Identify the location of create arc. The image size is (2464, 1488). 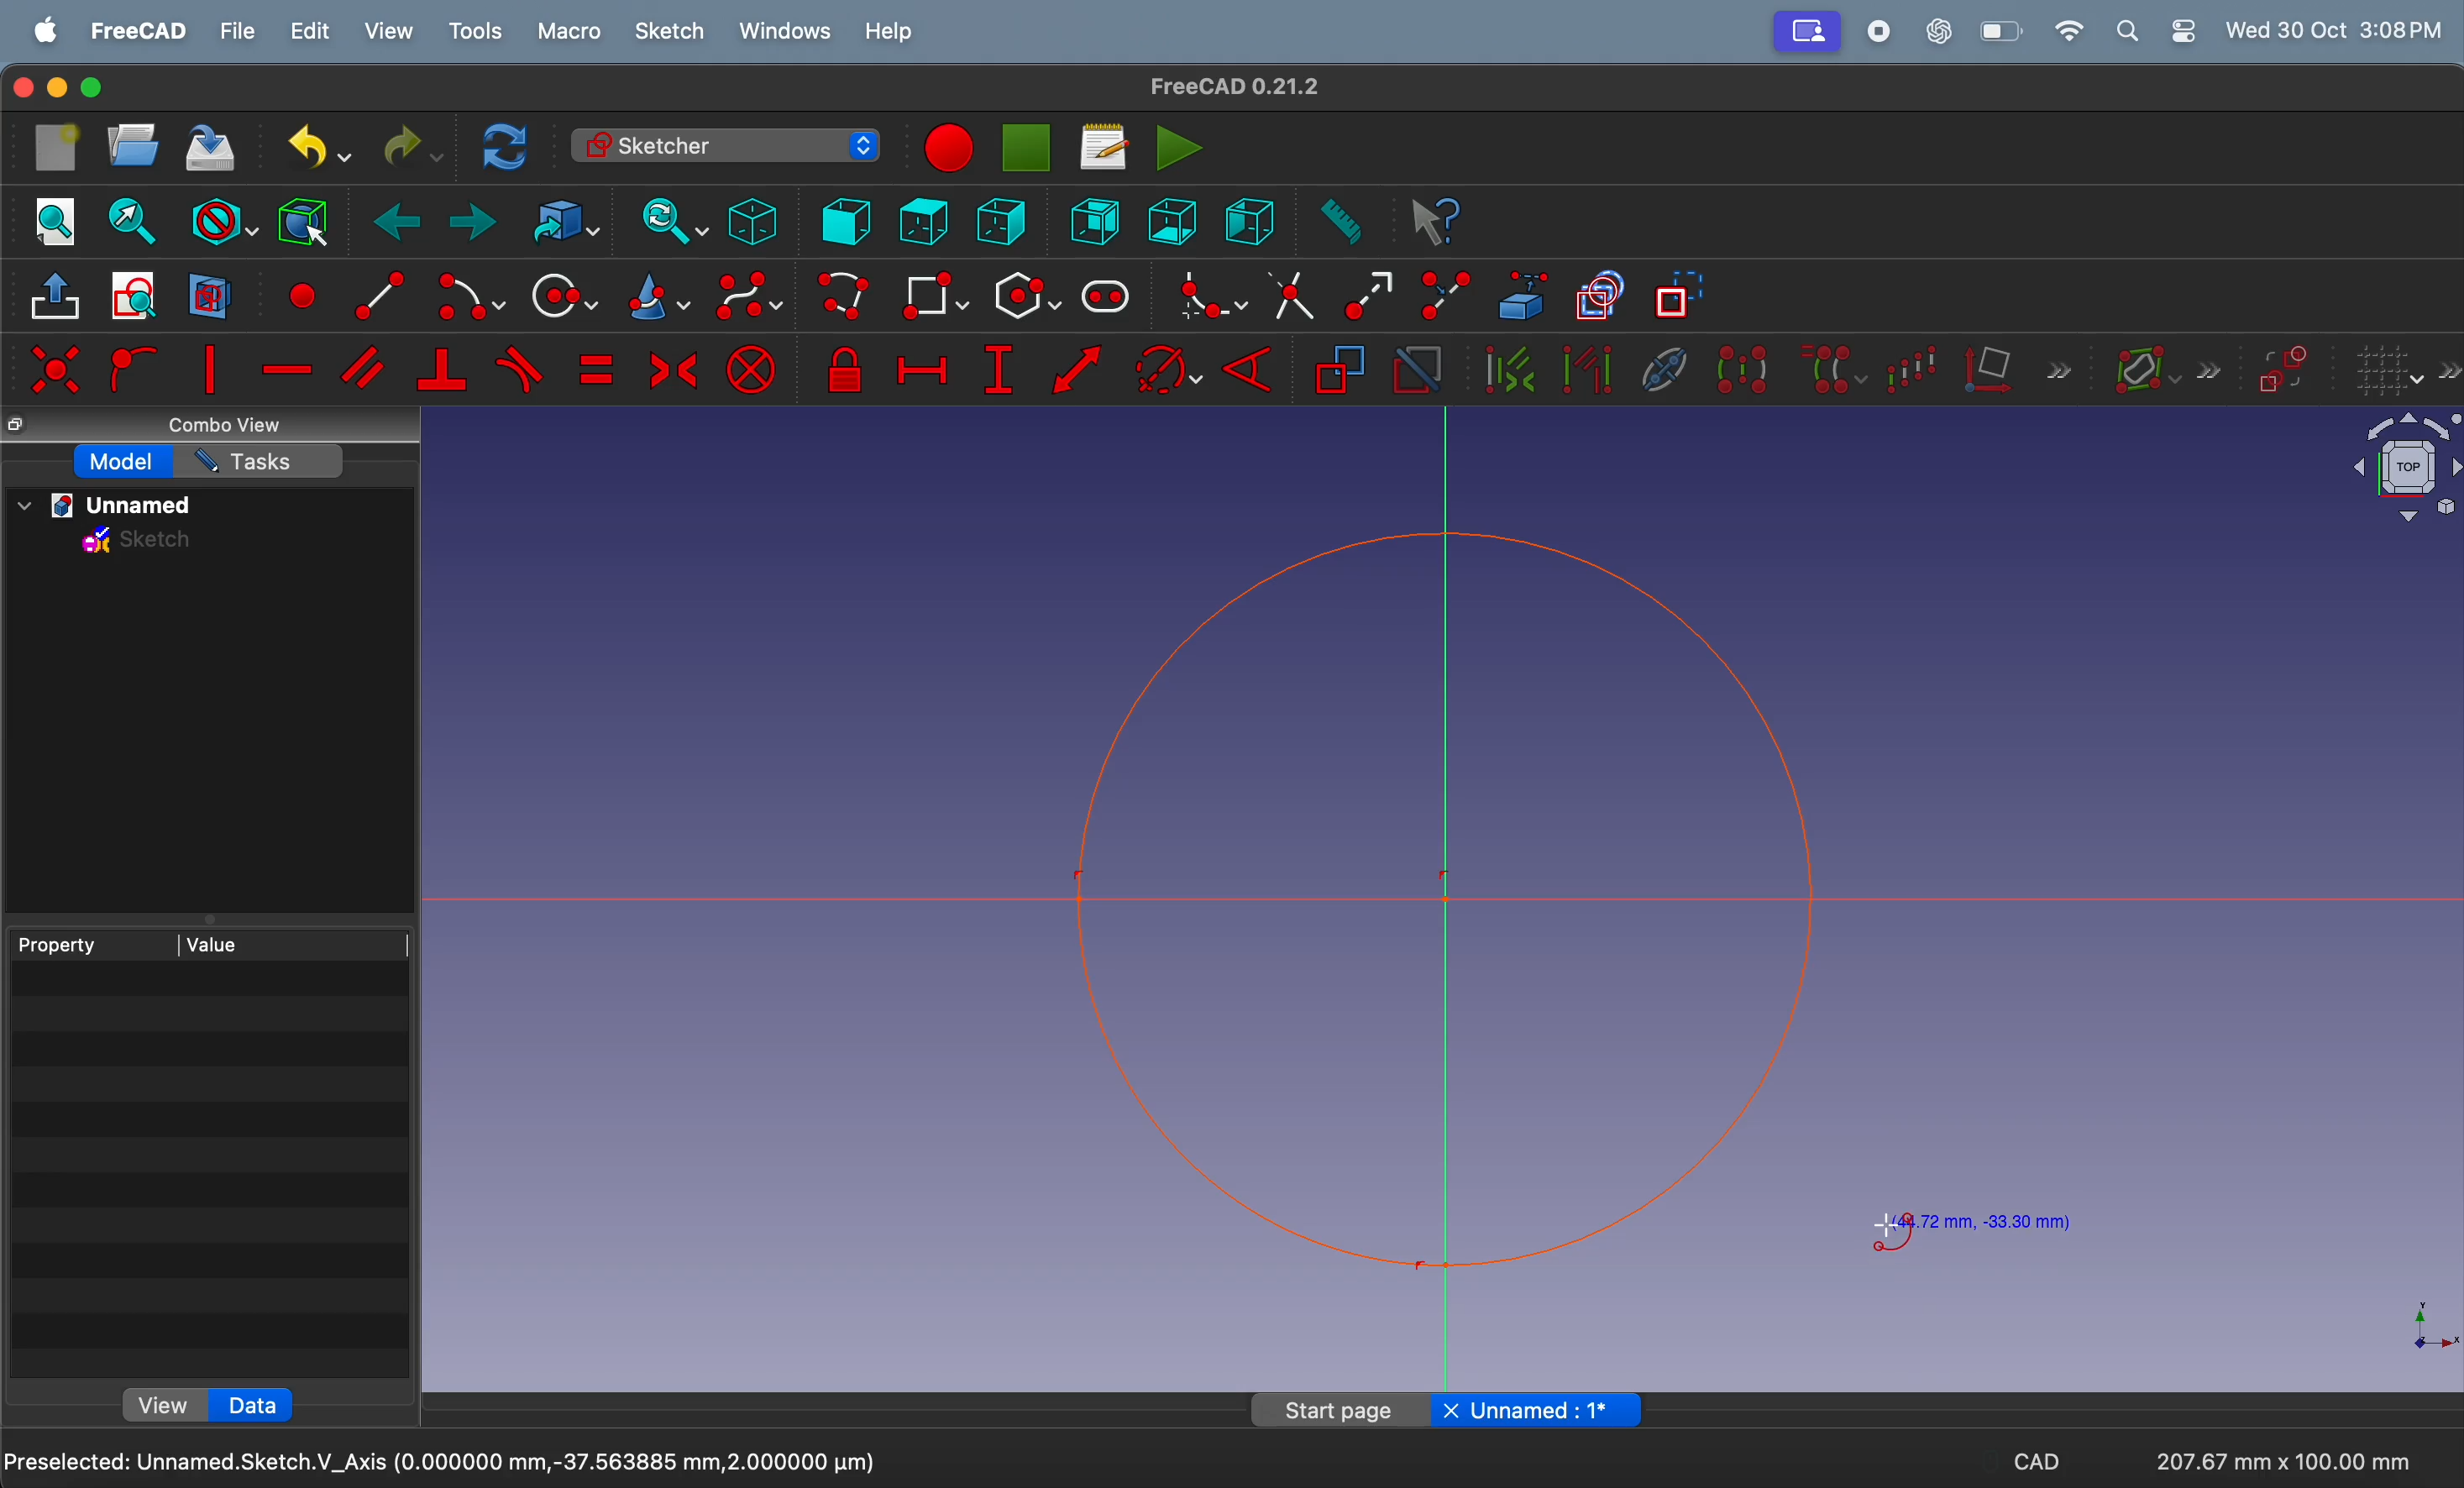
(372, 292).